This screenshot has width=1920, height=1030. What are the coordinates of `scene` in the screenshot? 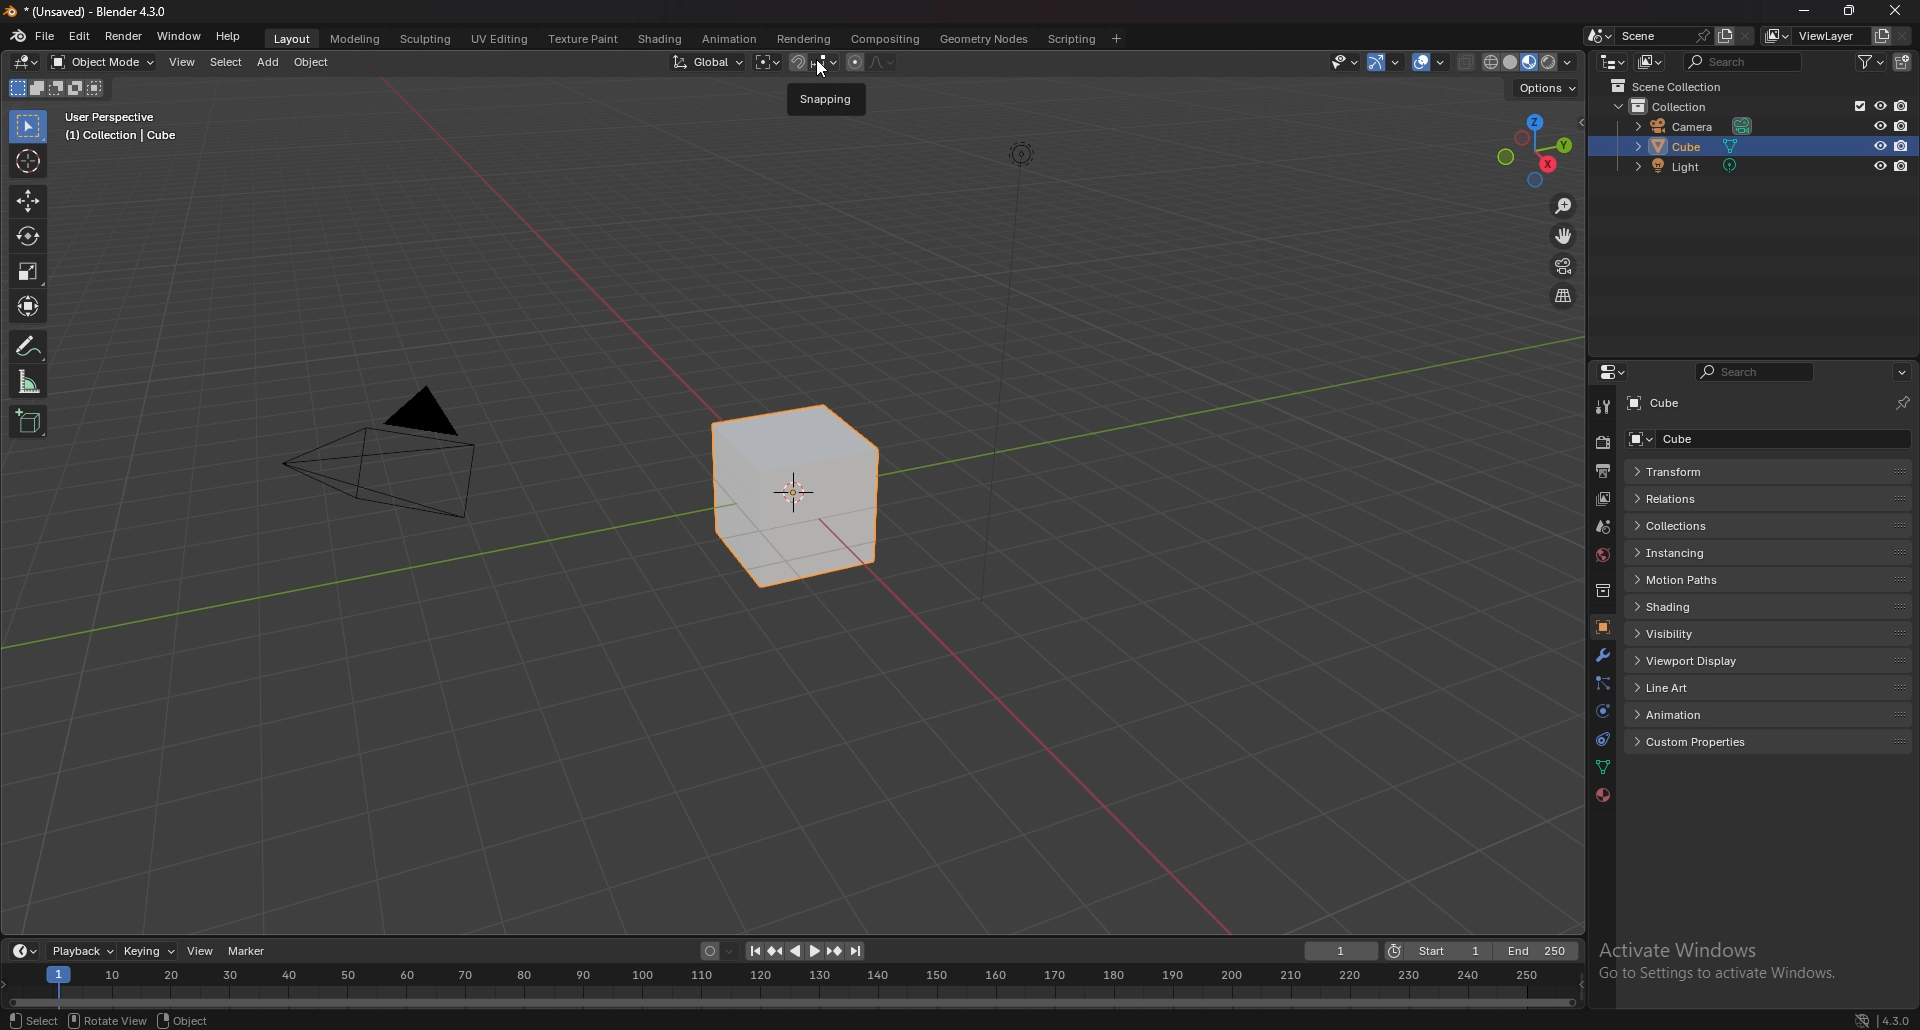 It's located at (1602, 527).